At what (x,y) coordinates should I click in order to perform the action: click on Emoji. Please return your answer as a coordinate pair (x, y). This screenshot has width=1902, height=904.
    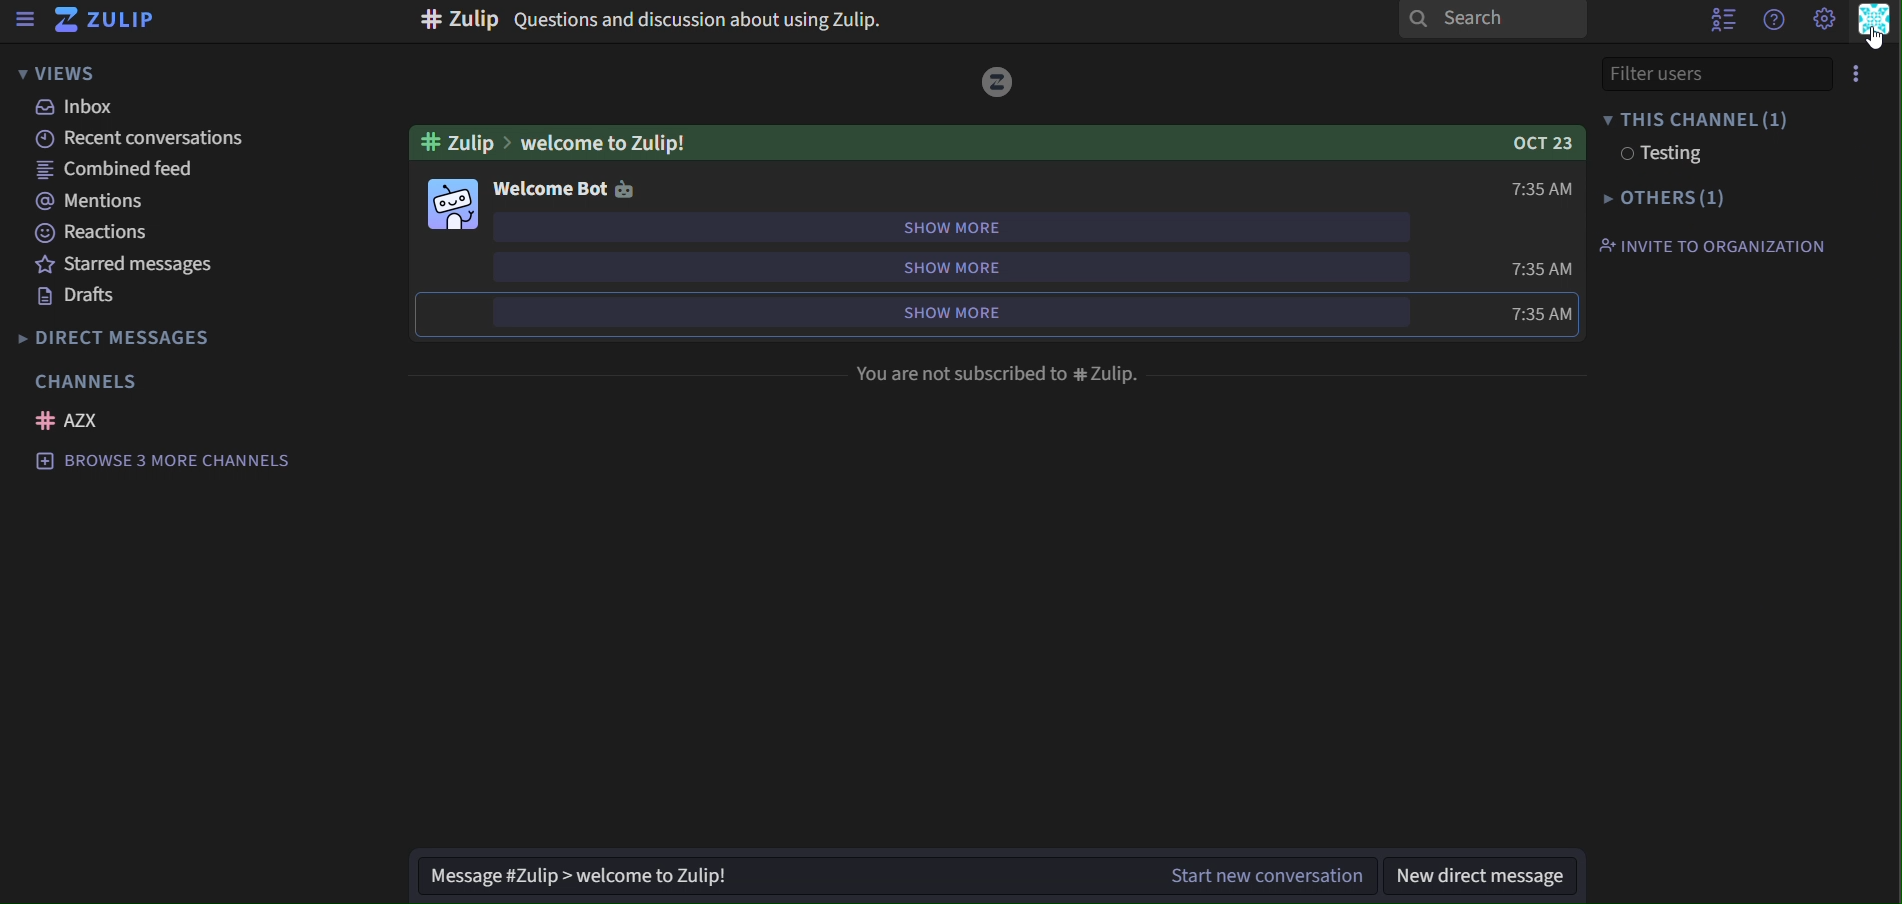
    Looking at the image, I should click on (454, 205).